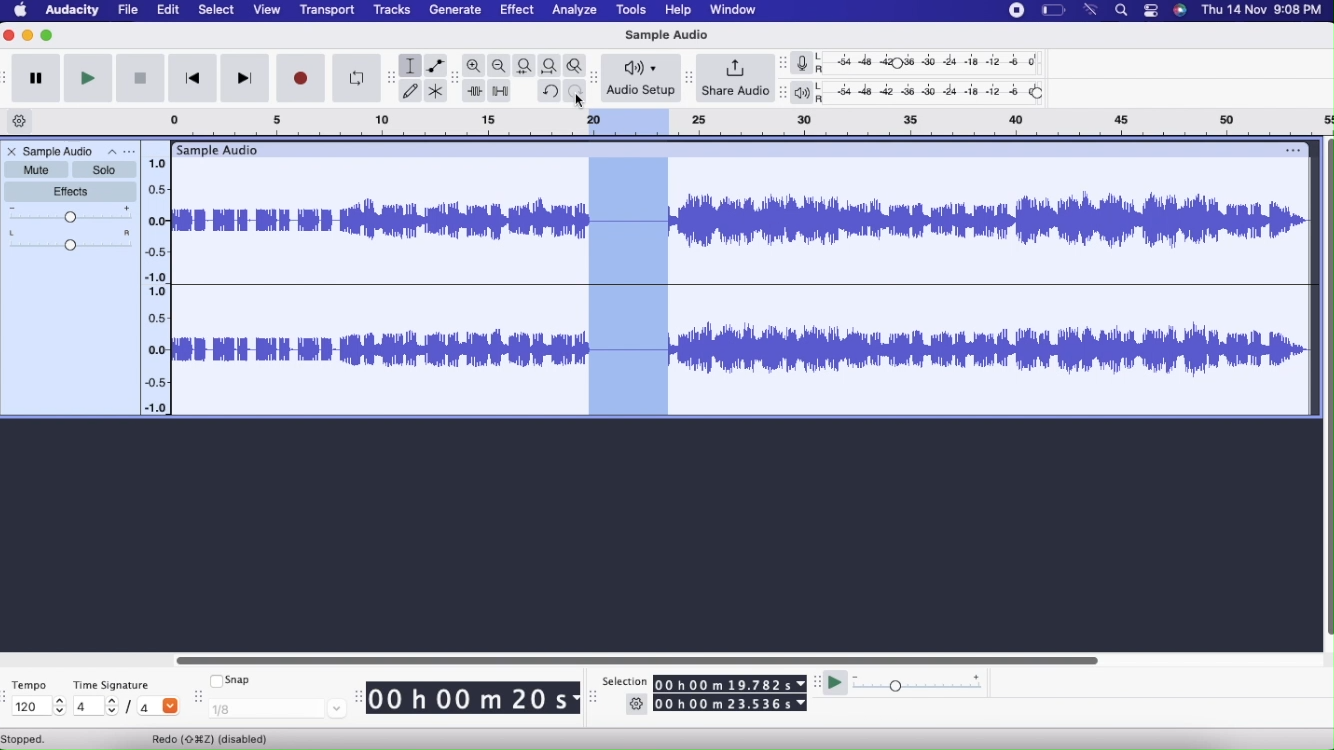 The width and height of the screenshot is (1334, 750). I want to click on option, so click(1289, 149).